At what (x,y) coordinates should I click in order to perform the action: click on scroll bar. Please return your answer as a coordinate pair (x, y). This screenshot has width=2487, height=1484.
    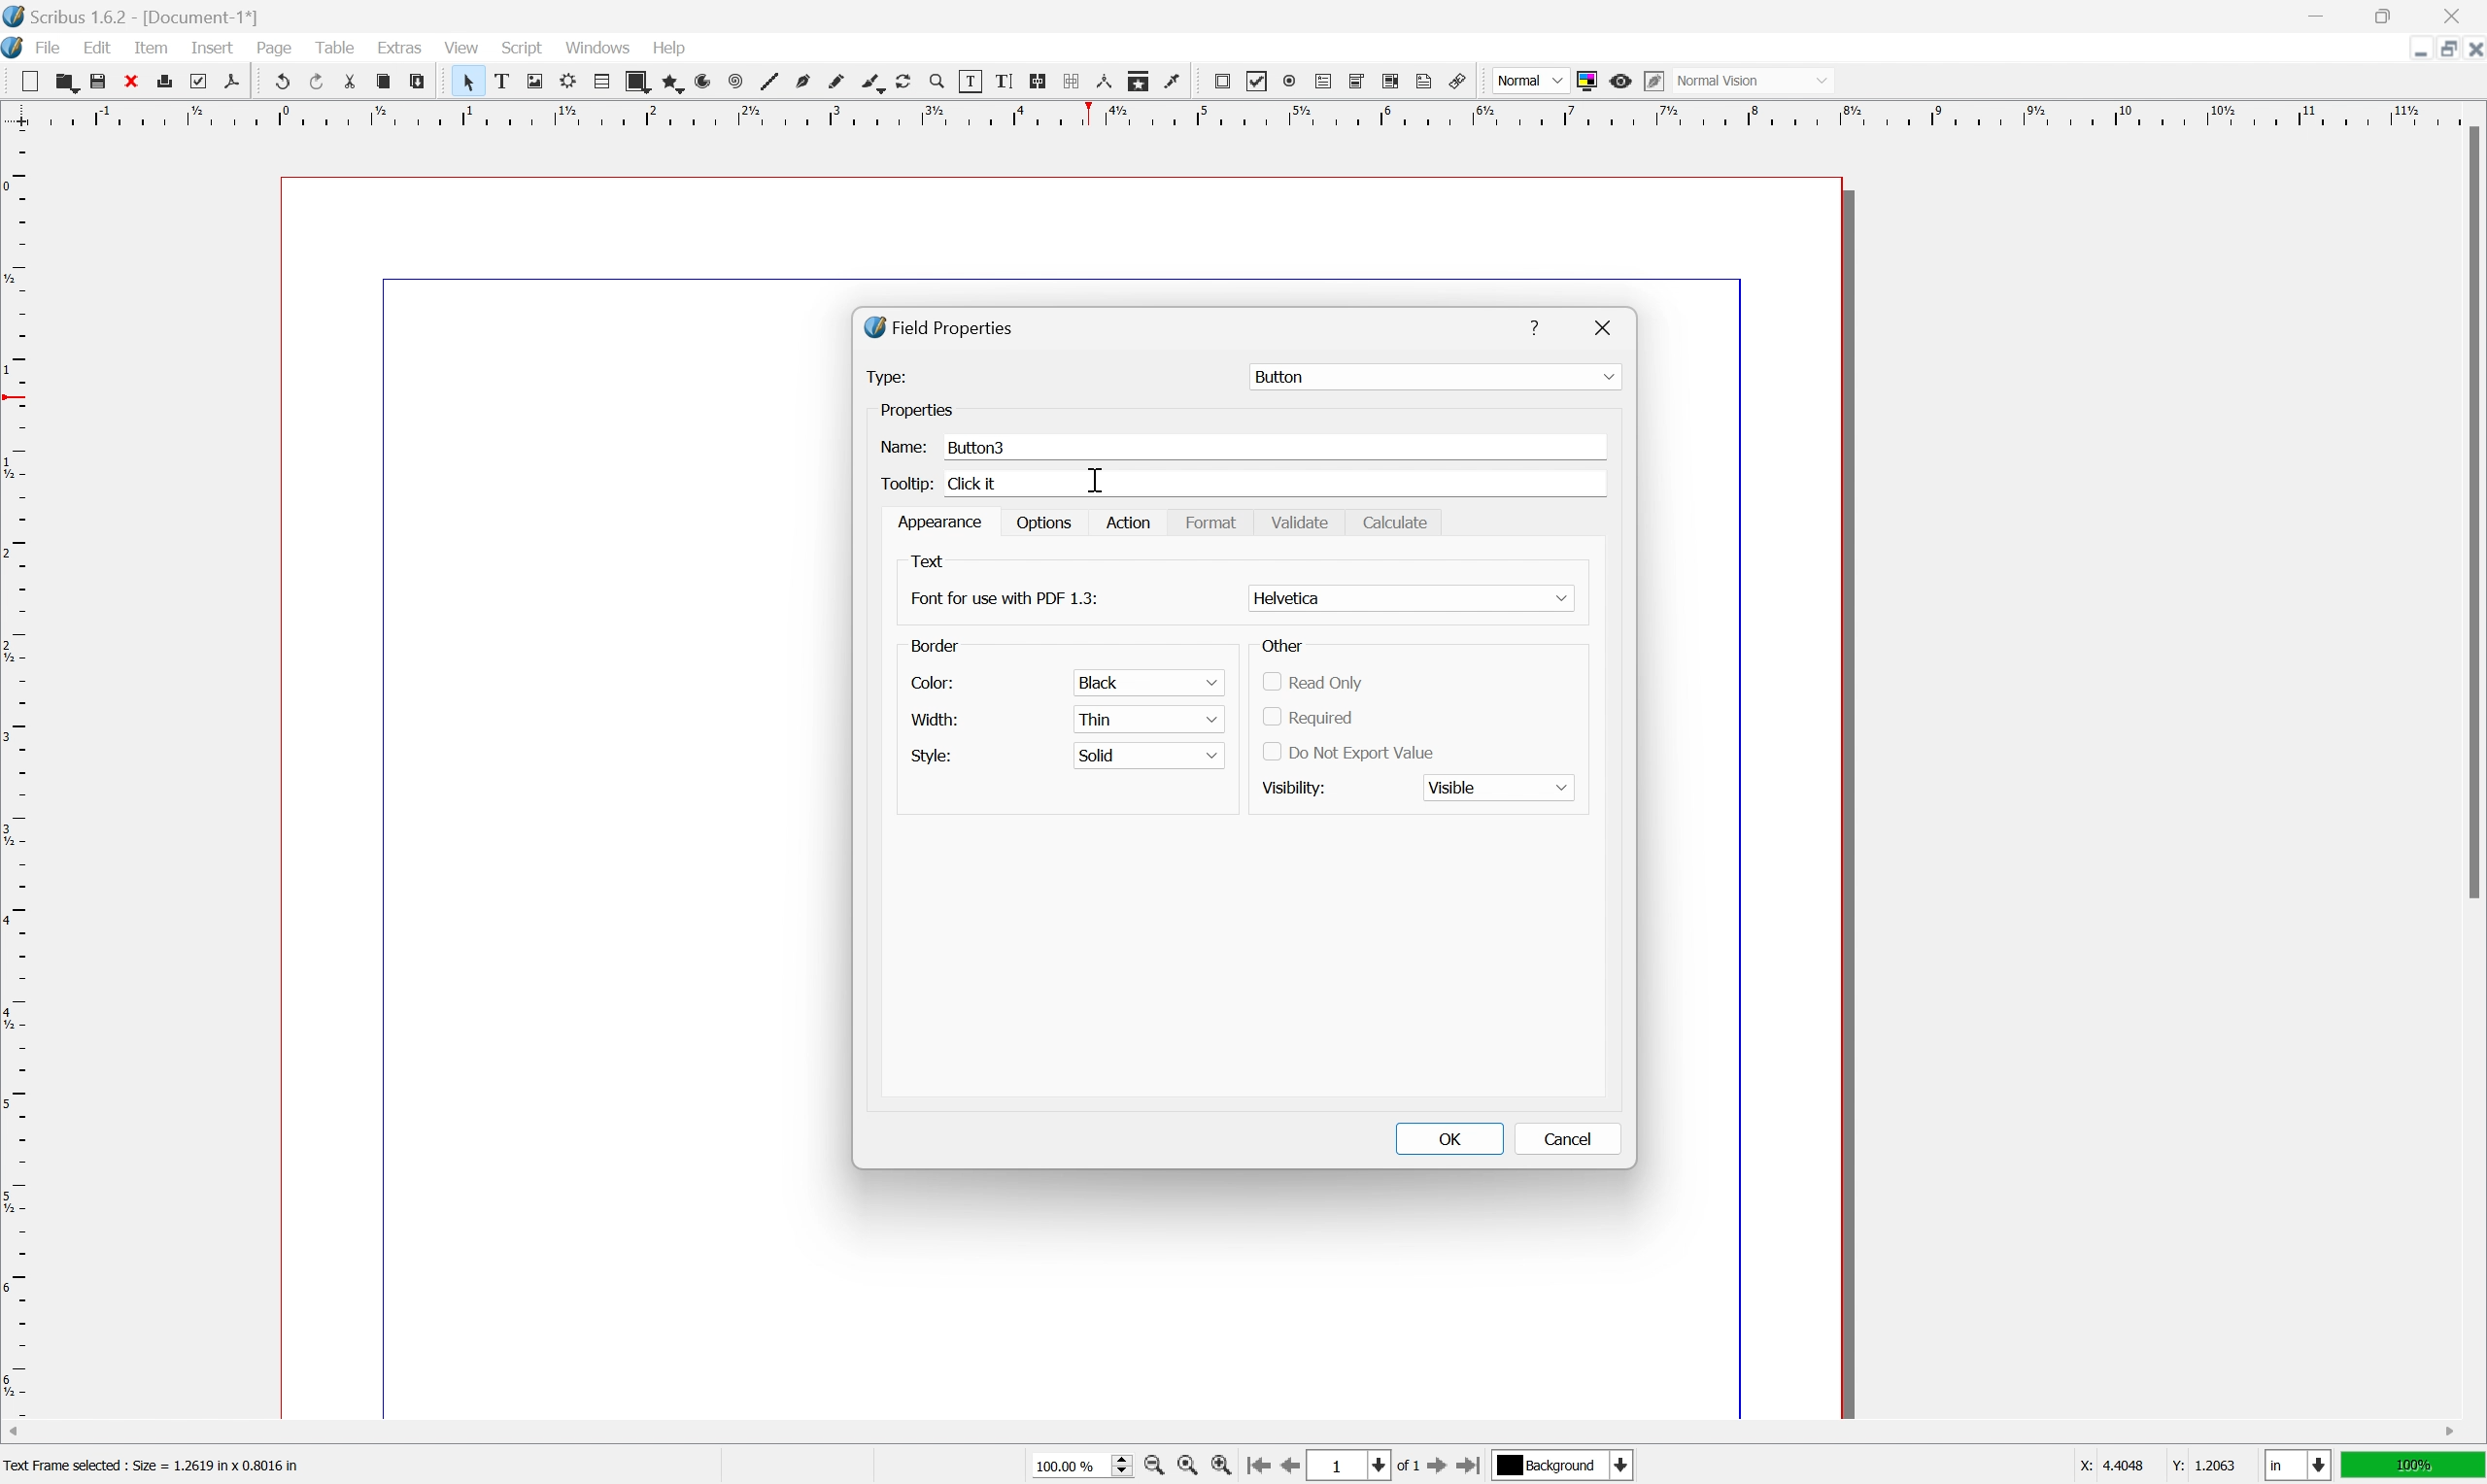
    Looking at the image, I should click on (1234, 1431).